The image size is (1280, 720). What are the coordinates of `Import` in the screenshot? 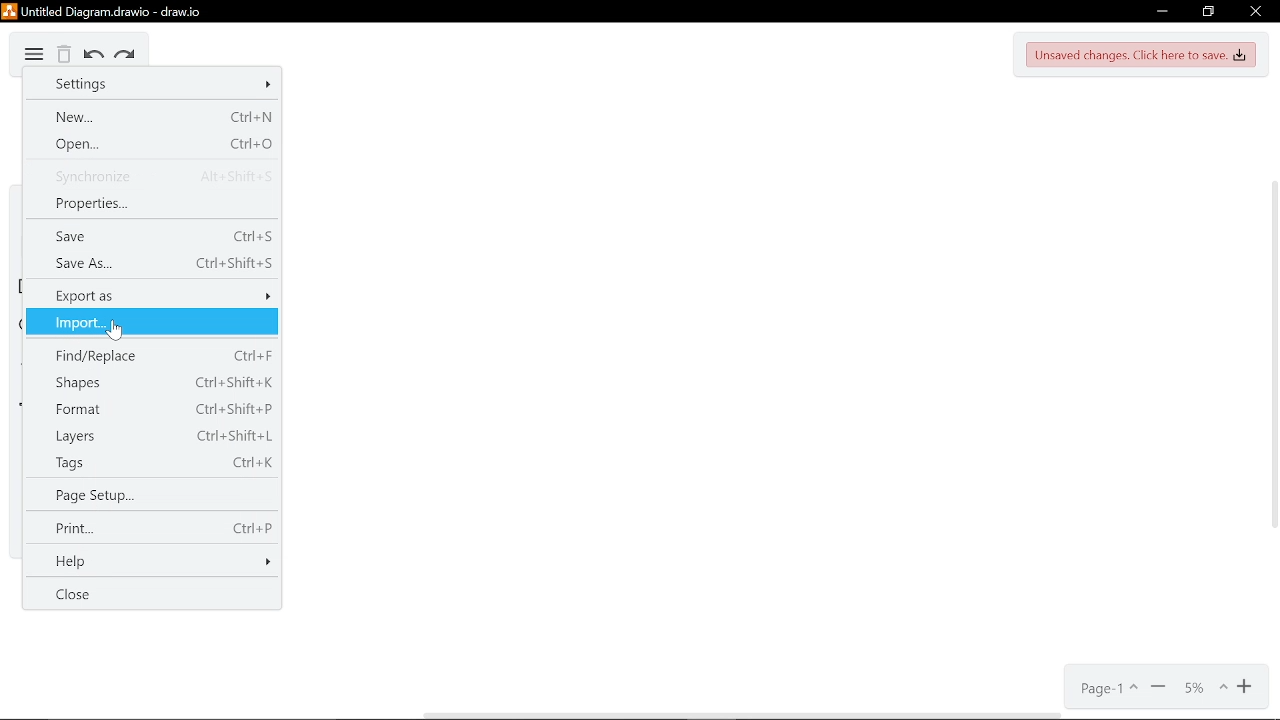 It's located at (150, 322).